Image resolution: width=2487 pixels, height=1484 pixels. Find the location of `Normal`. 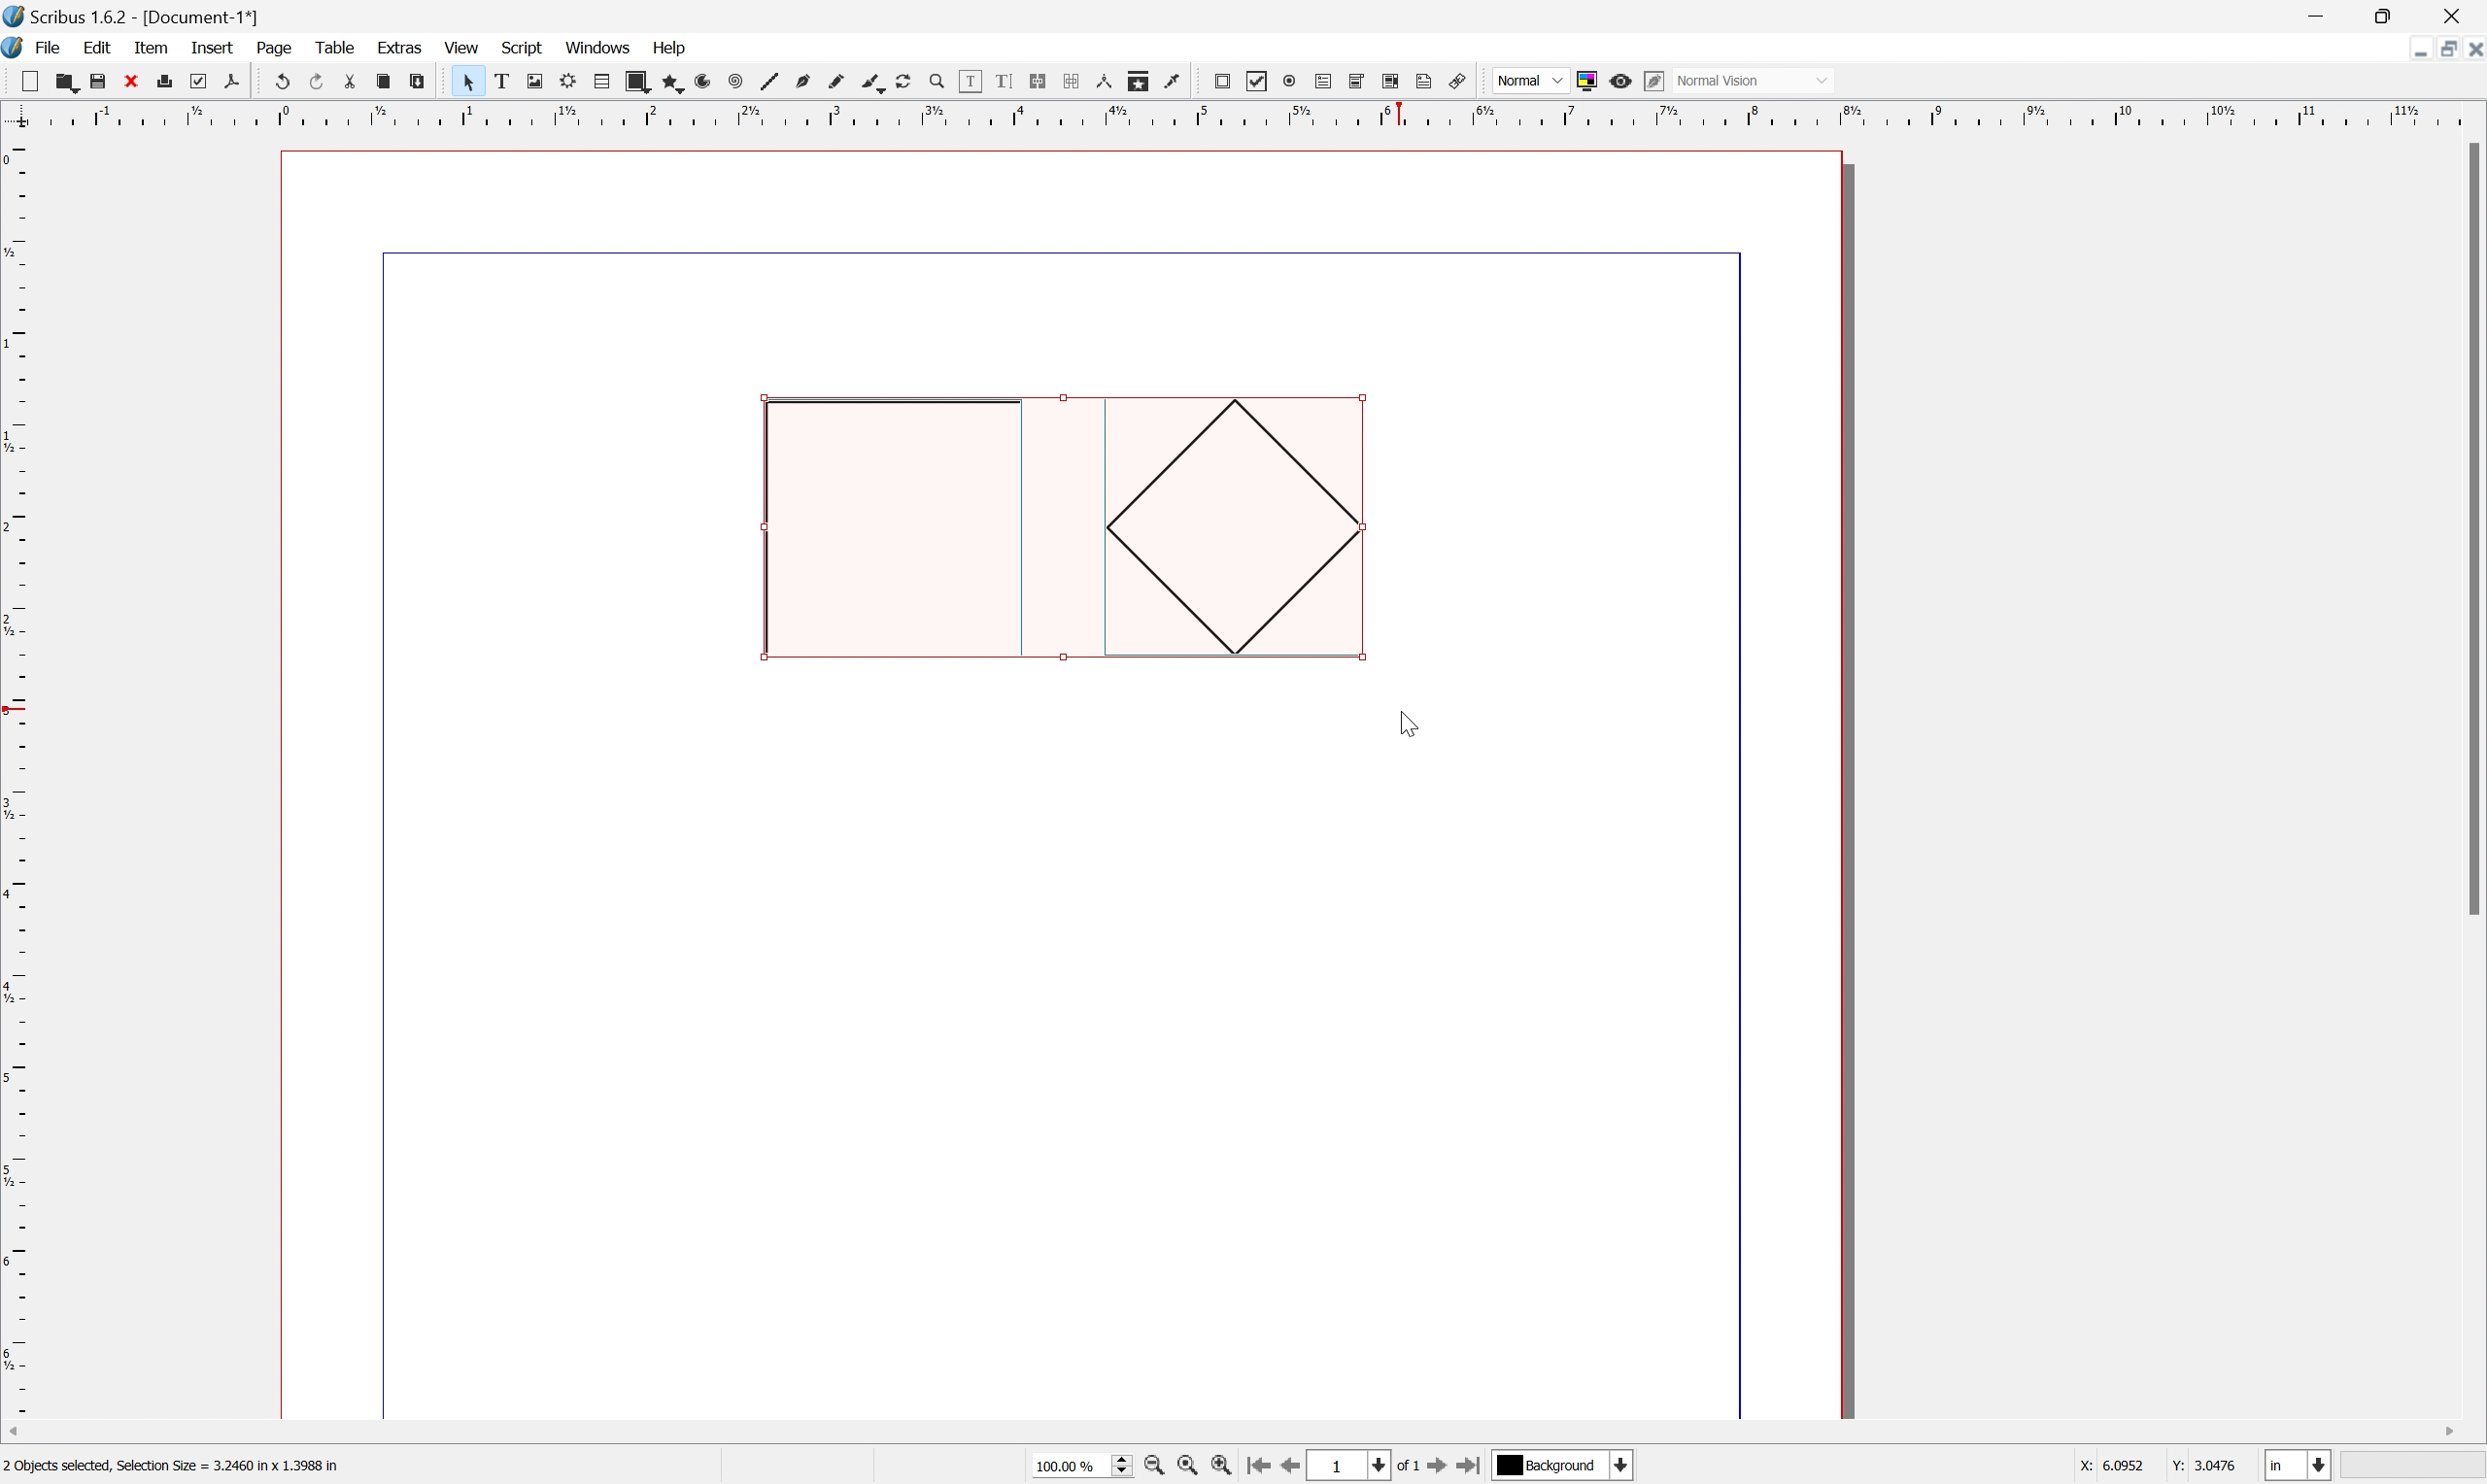

Normal is located at coordinates (1530, 80).